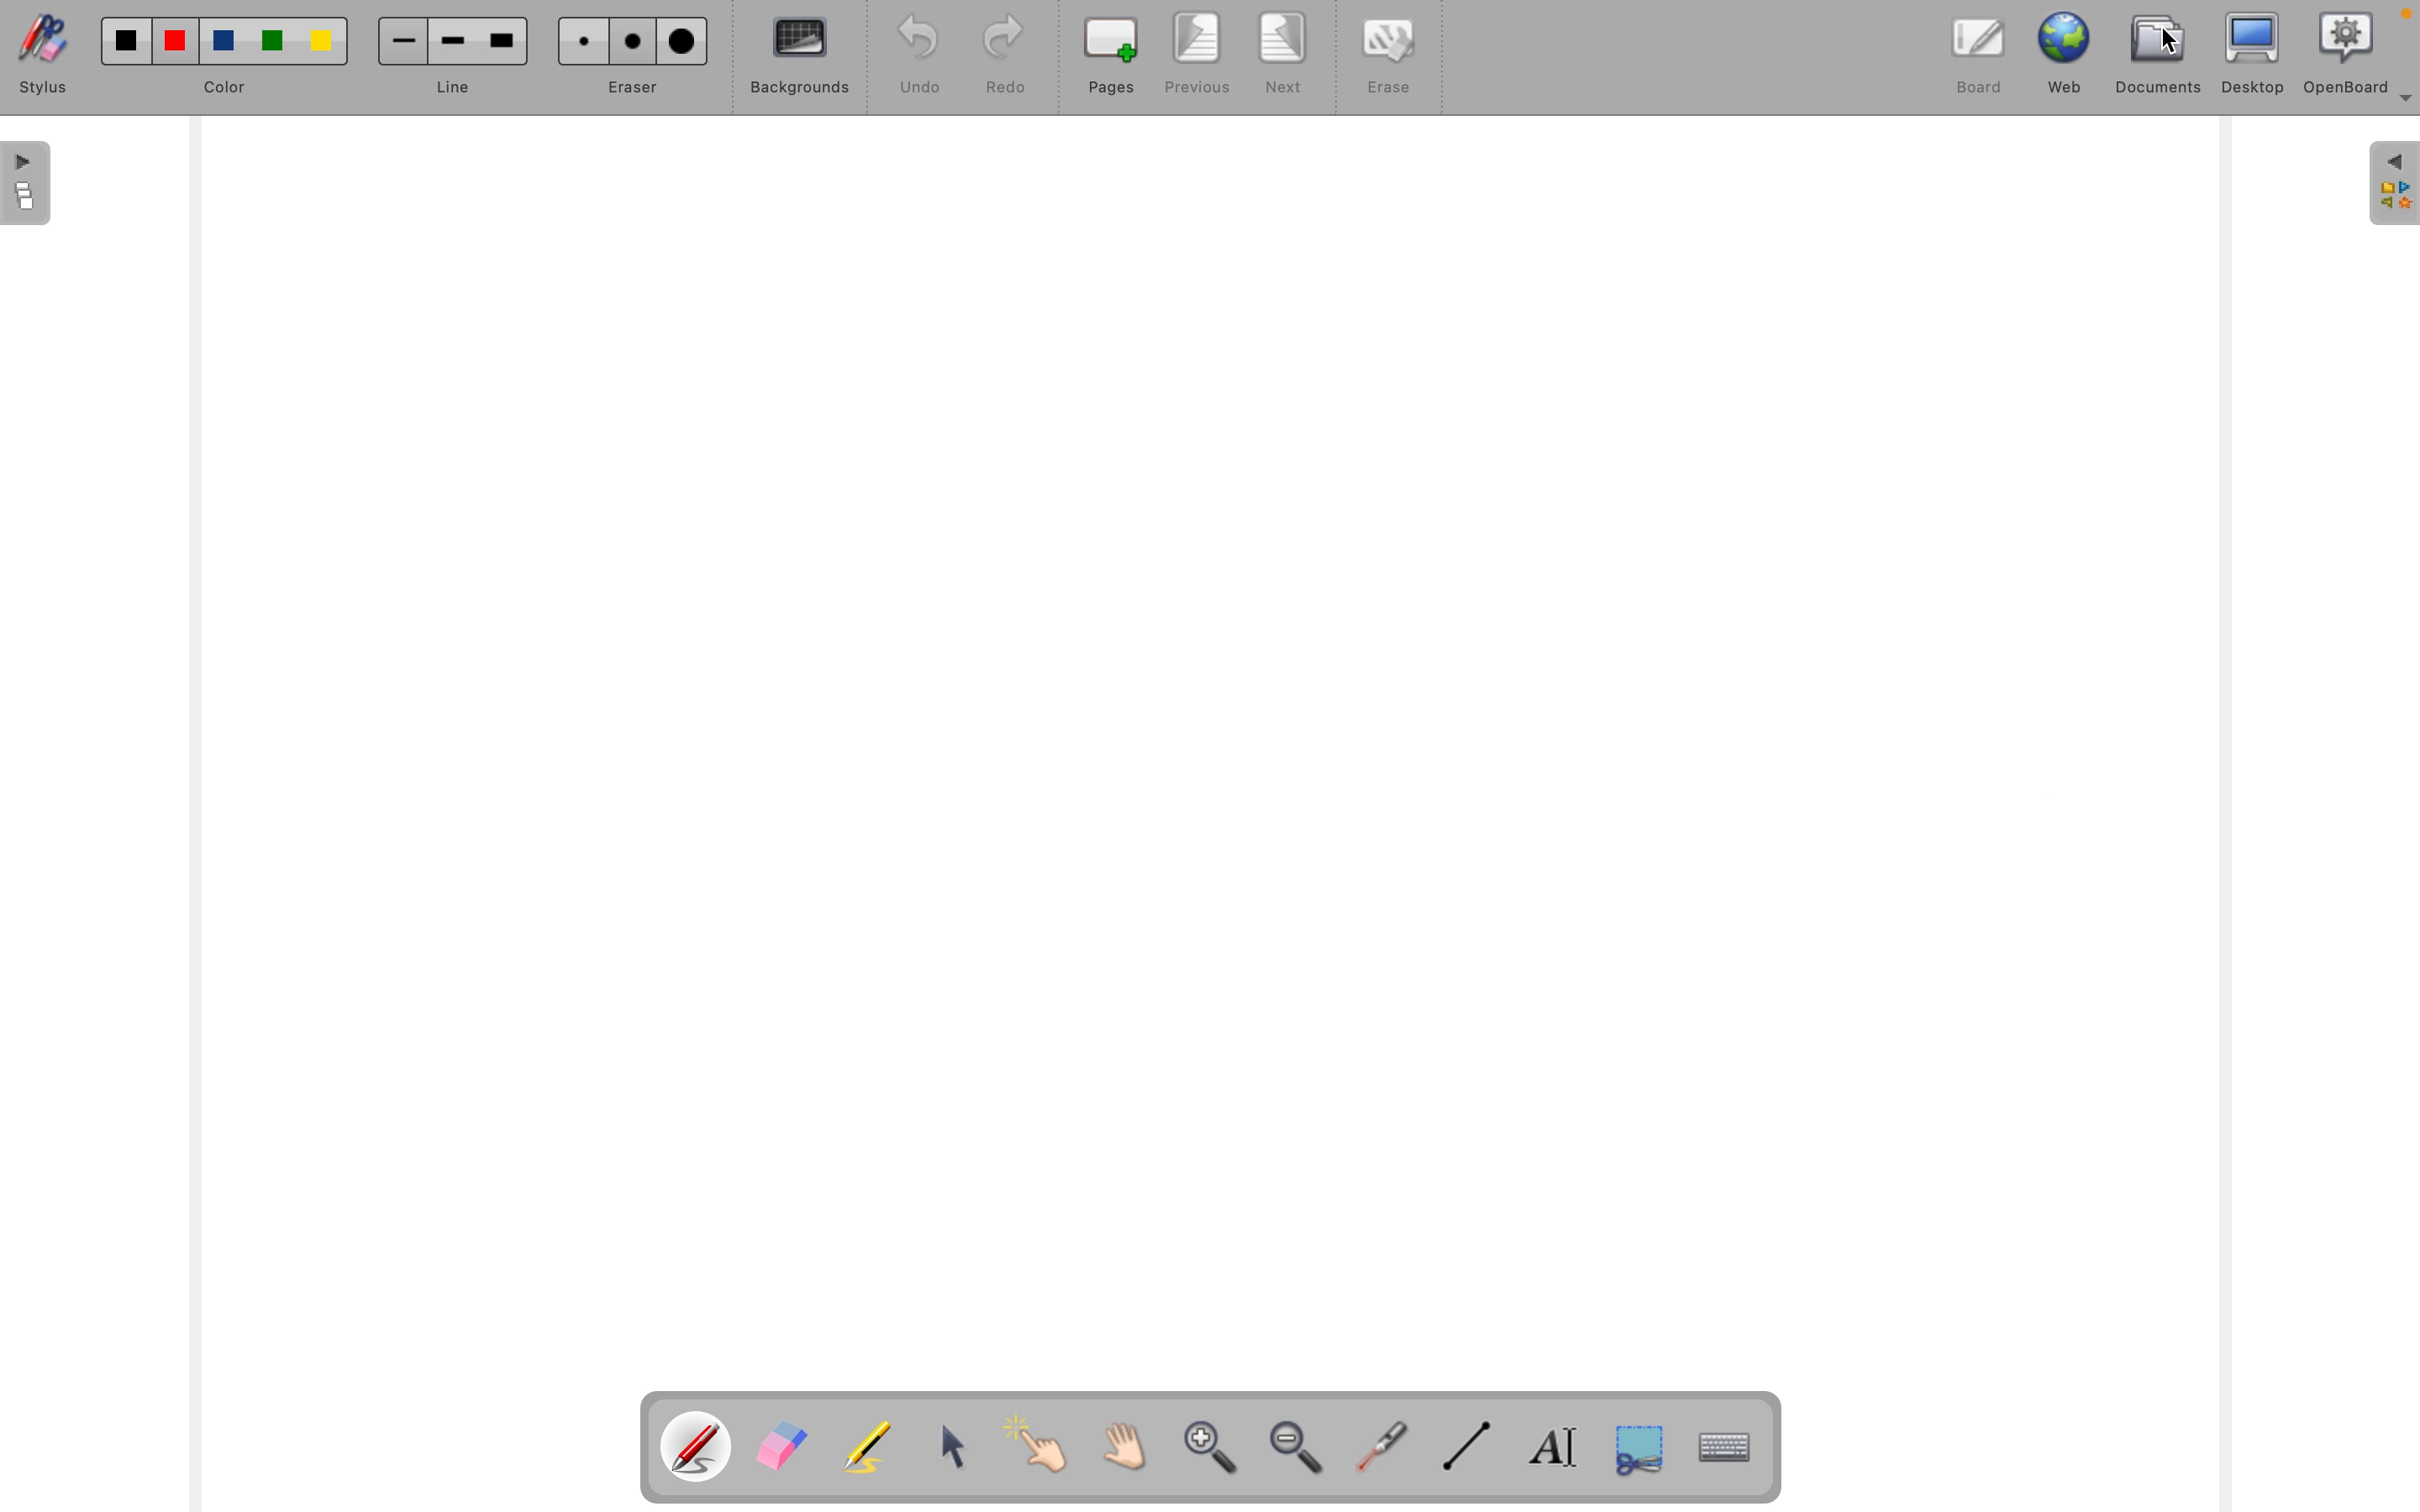  What do you see at coordinates (1203, 58) in the screenshot?
I see `previous` at bounding box center [1203, 58].